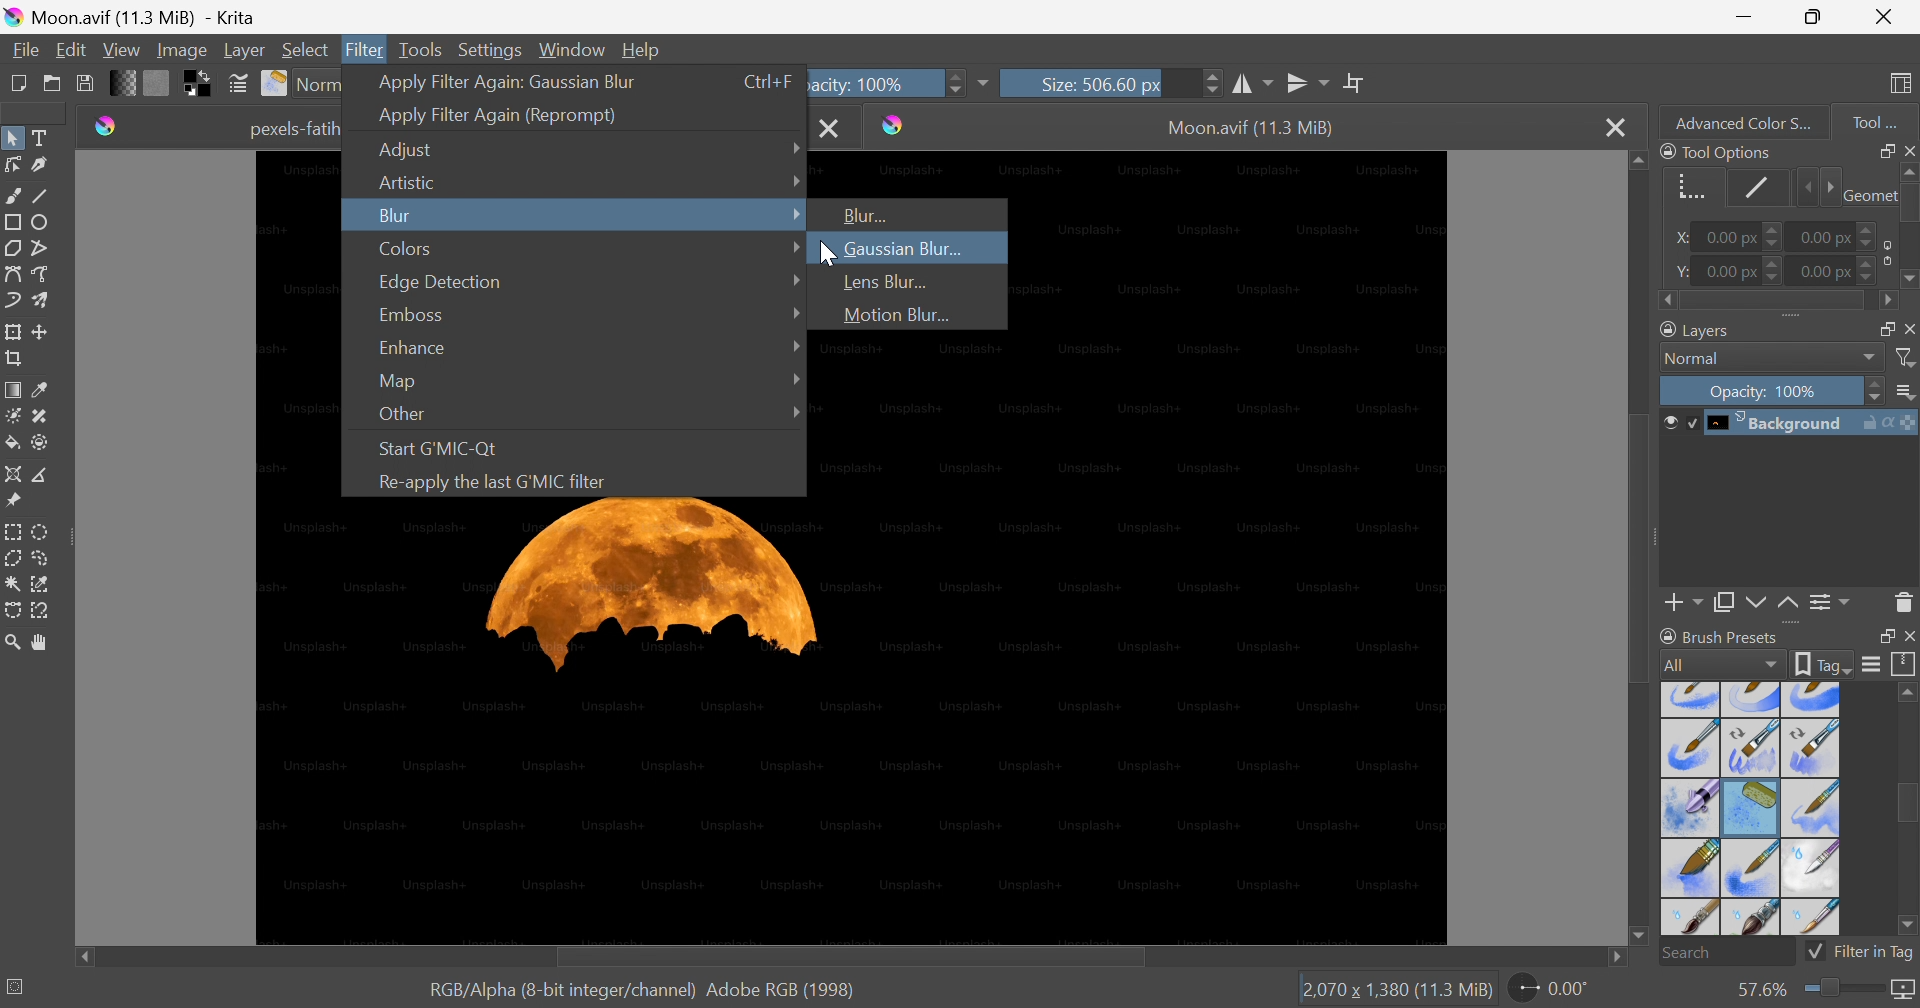 The width and height of the screenshot is (1920, 1008). I want to click on Drop Down, so click(793, 411).